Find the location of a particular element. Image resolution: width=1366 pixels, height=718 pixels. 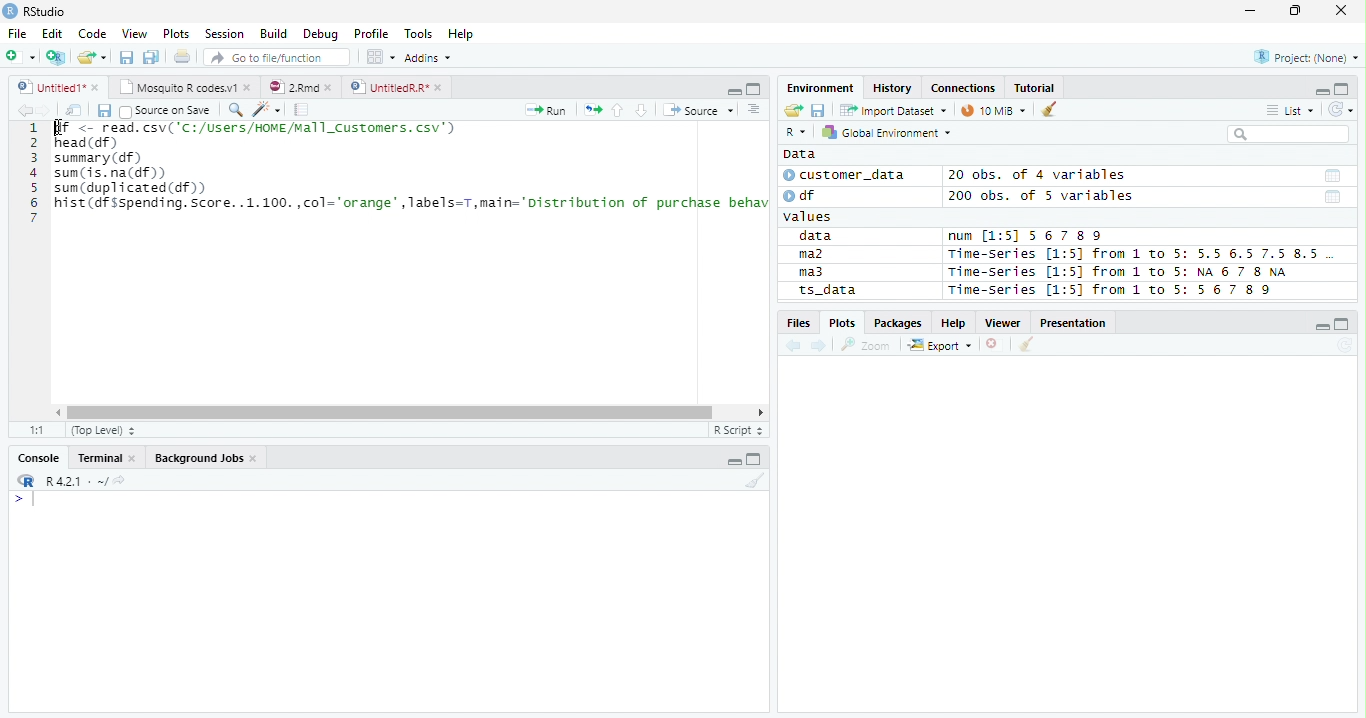

Restore Down is located at coordinates (1298, 11).